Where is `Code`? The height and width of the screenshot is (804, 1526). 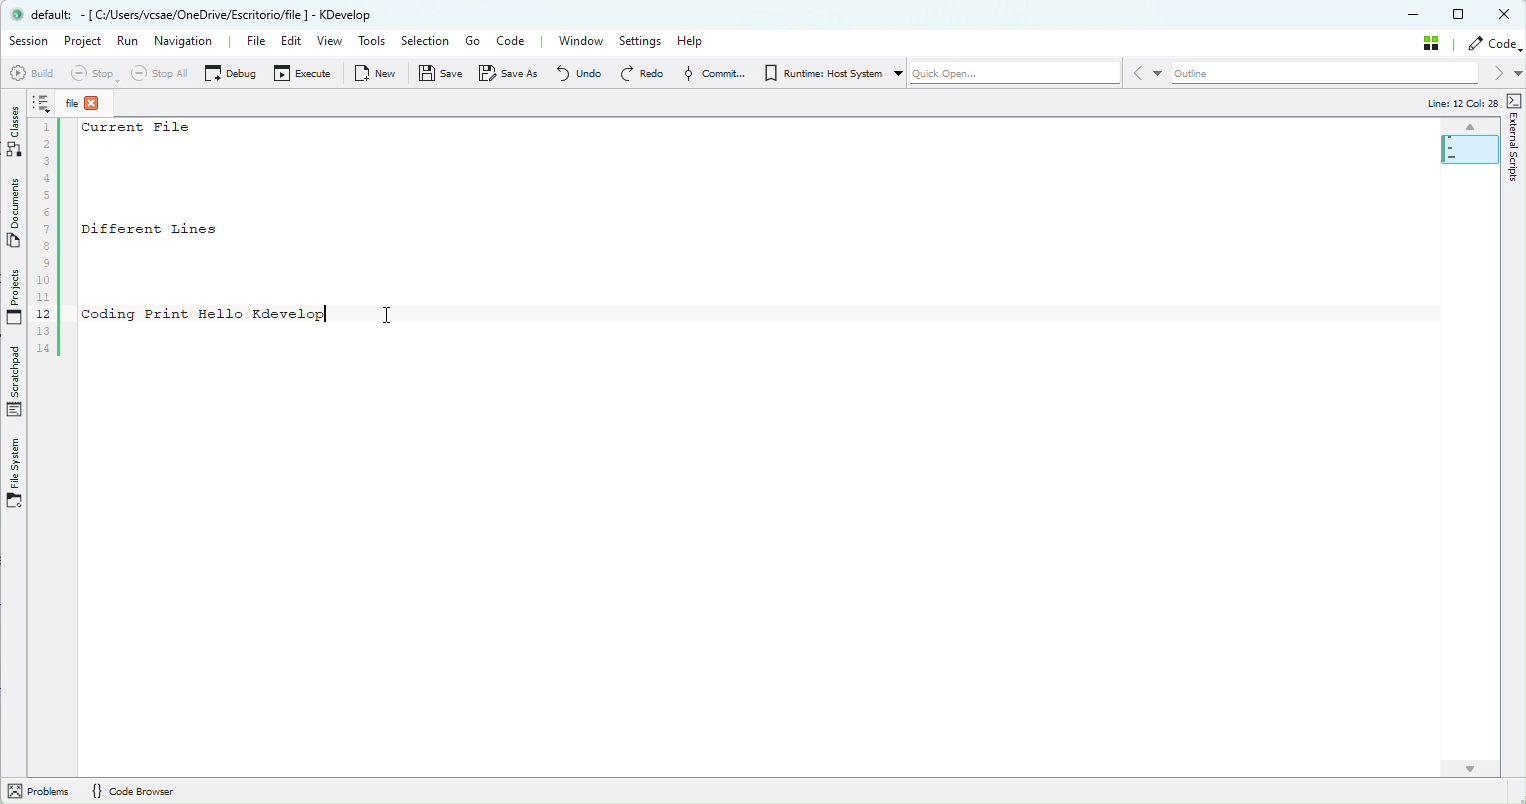 Code is located at coordinates (516, 41).